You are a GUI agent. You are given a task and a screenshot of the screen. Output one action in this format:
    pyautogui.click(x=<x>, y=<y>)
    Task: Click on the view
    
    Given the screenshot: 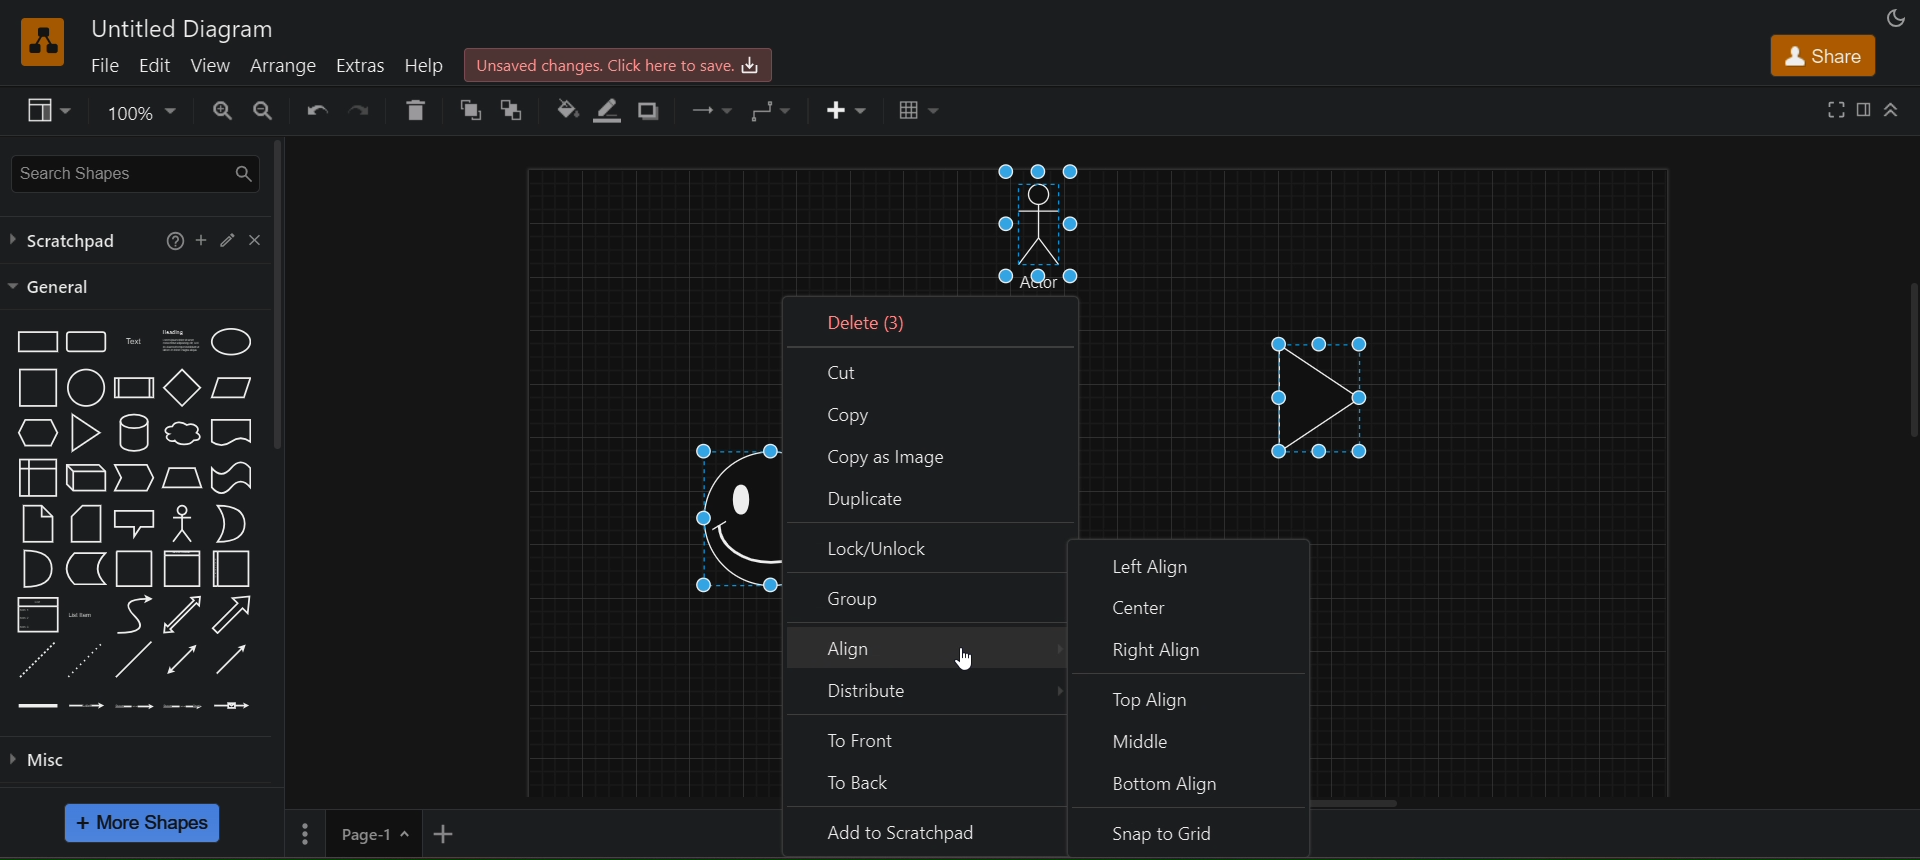 What is the action you would take?
    pyautogui.click(x=46, y=108)
    